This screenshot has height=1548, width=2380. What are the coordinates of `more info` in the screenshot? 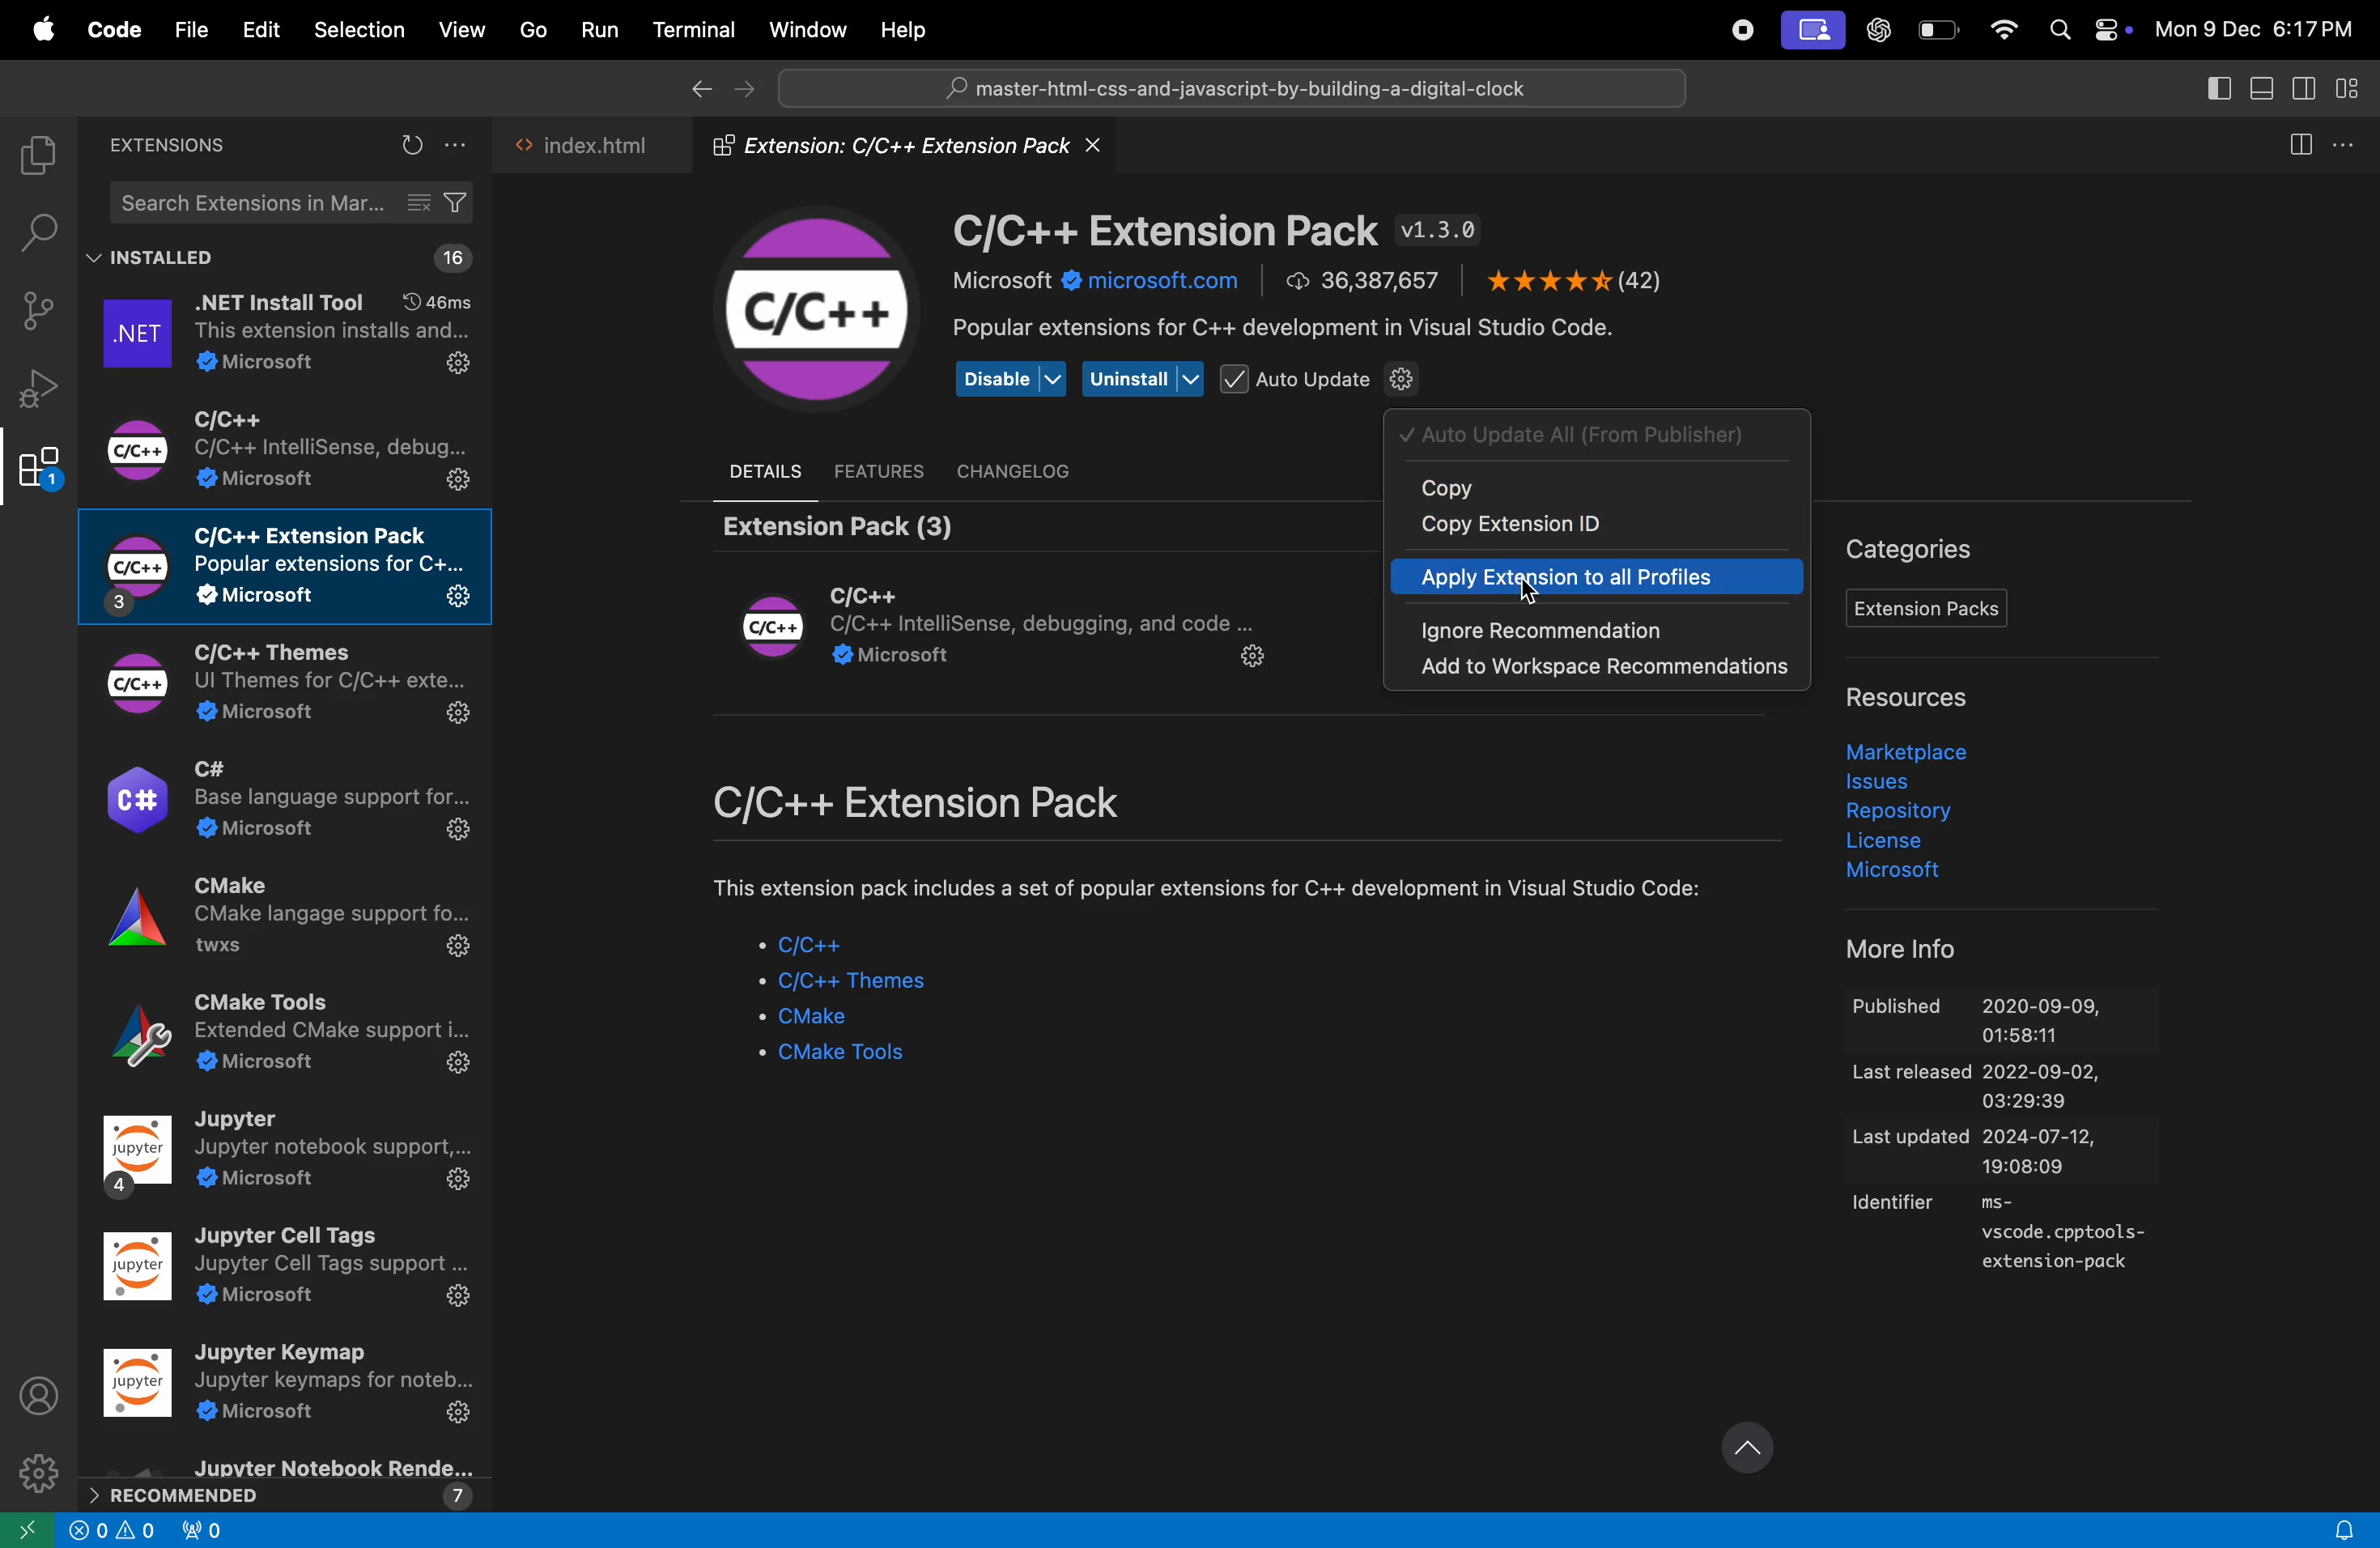 It's located at (1918, 949).